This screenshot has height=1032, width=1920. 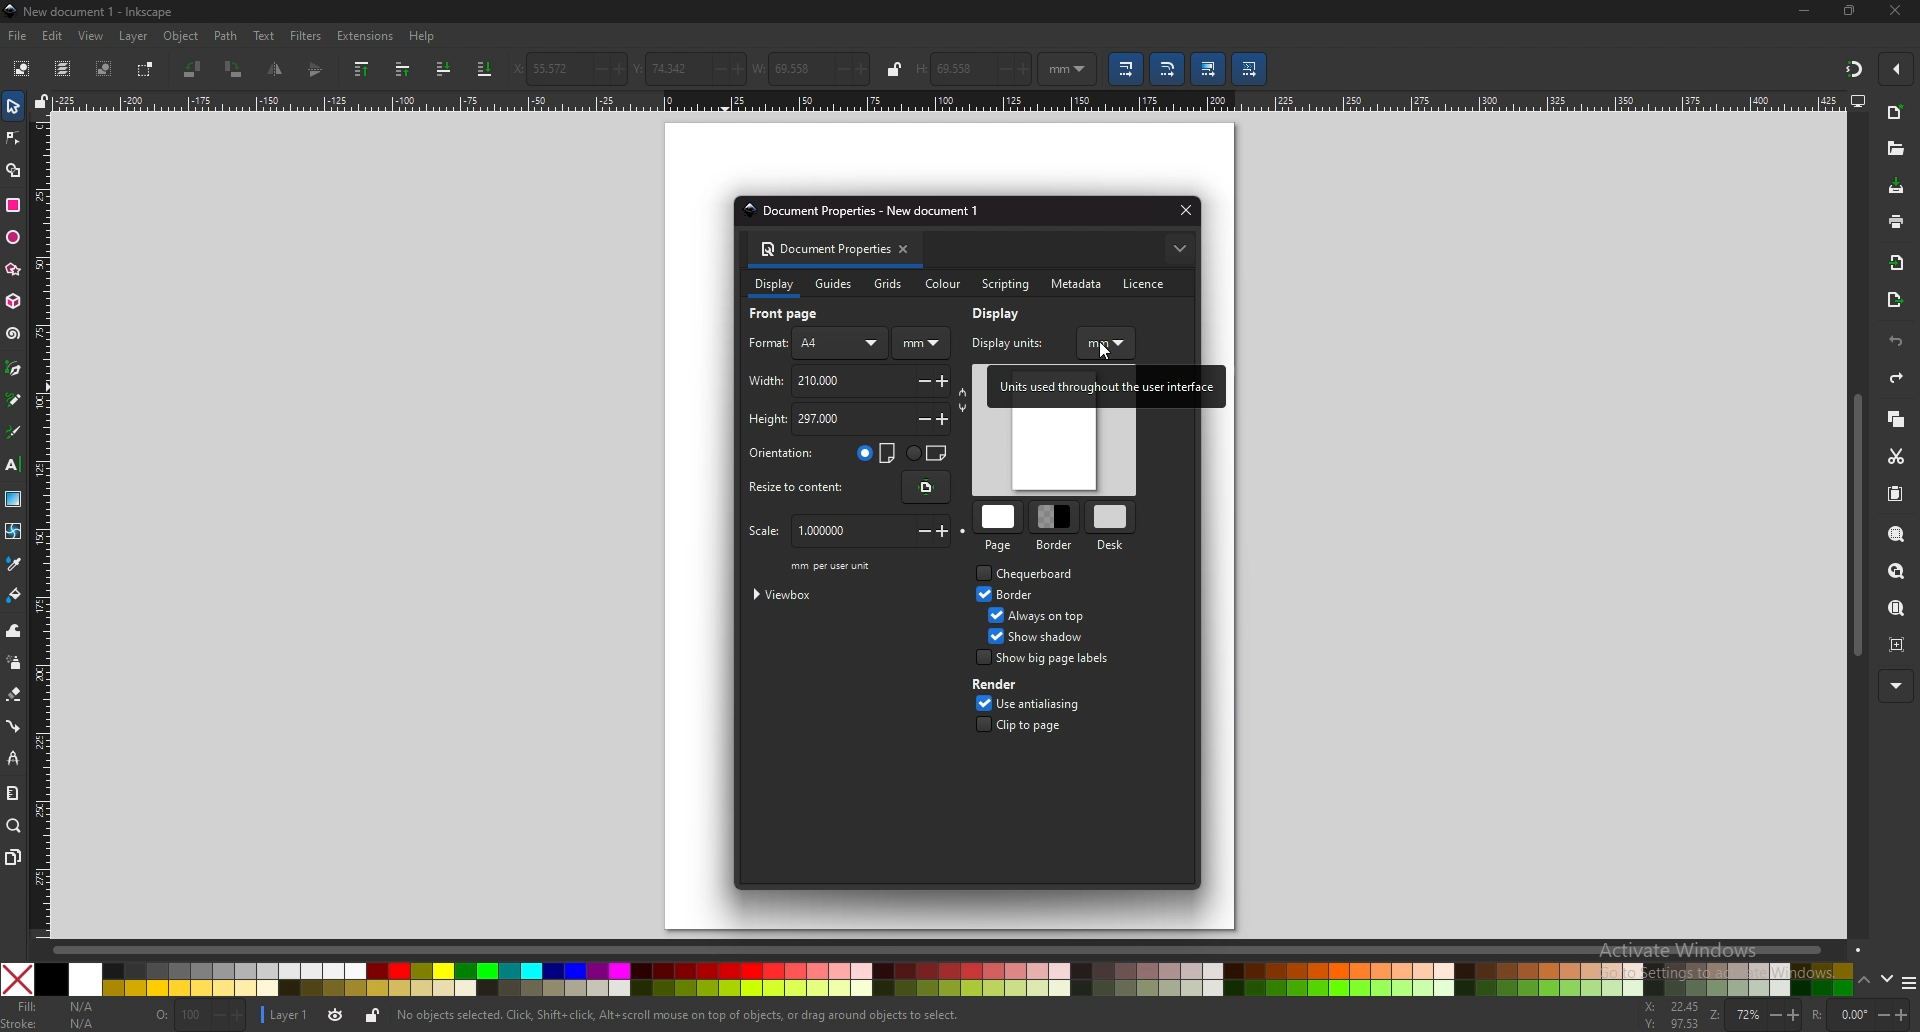 I want to click on nothing selected, so click(x=200, y=1017).